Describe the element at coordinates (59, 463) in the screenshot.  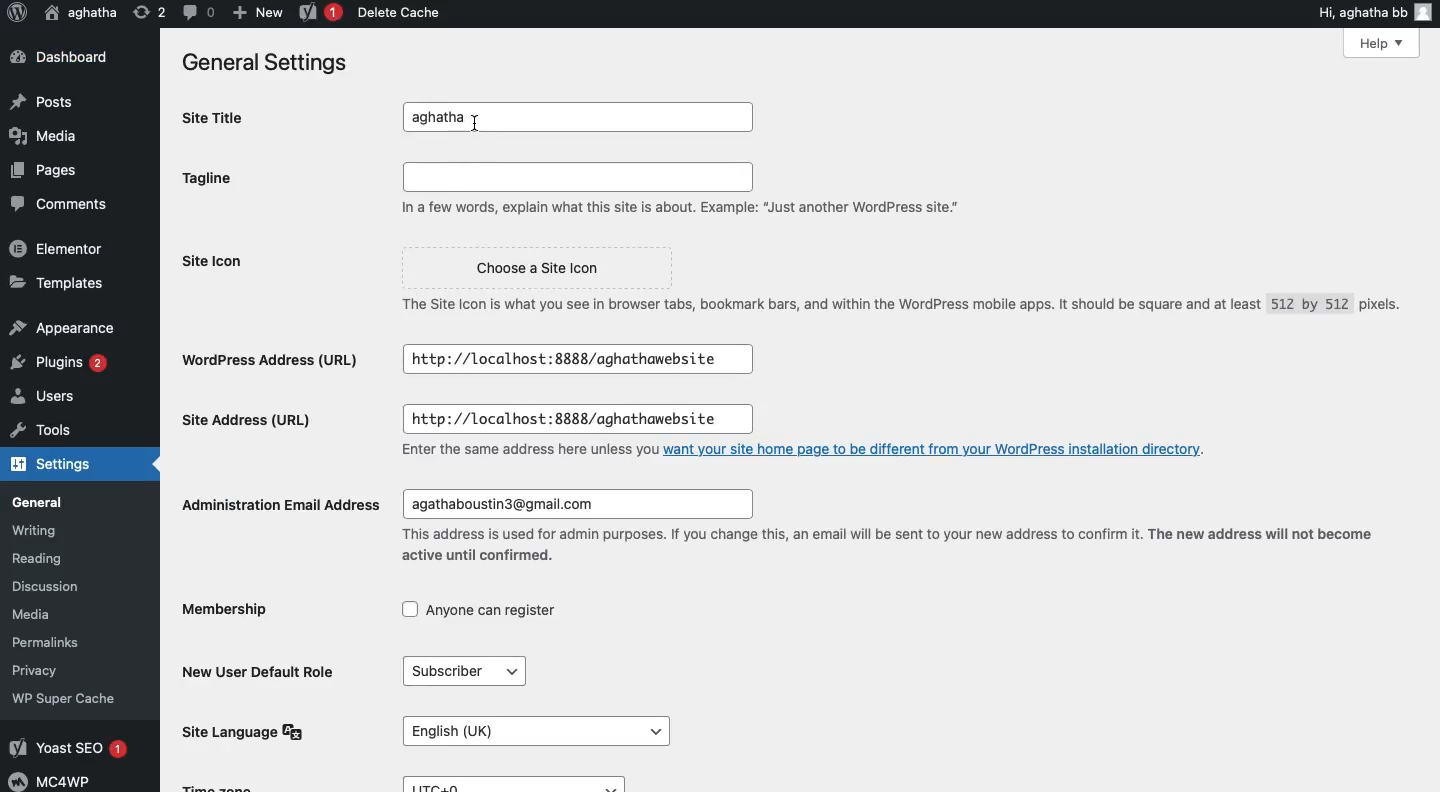
I see `Settings` at that location.